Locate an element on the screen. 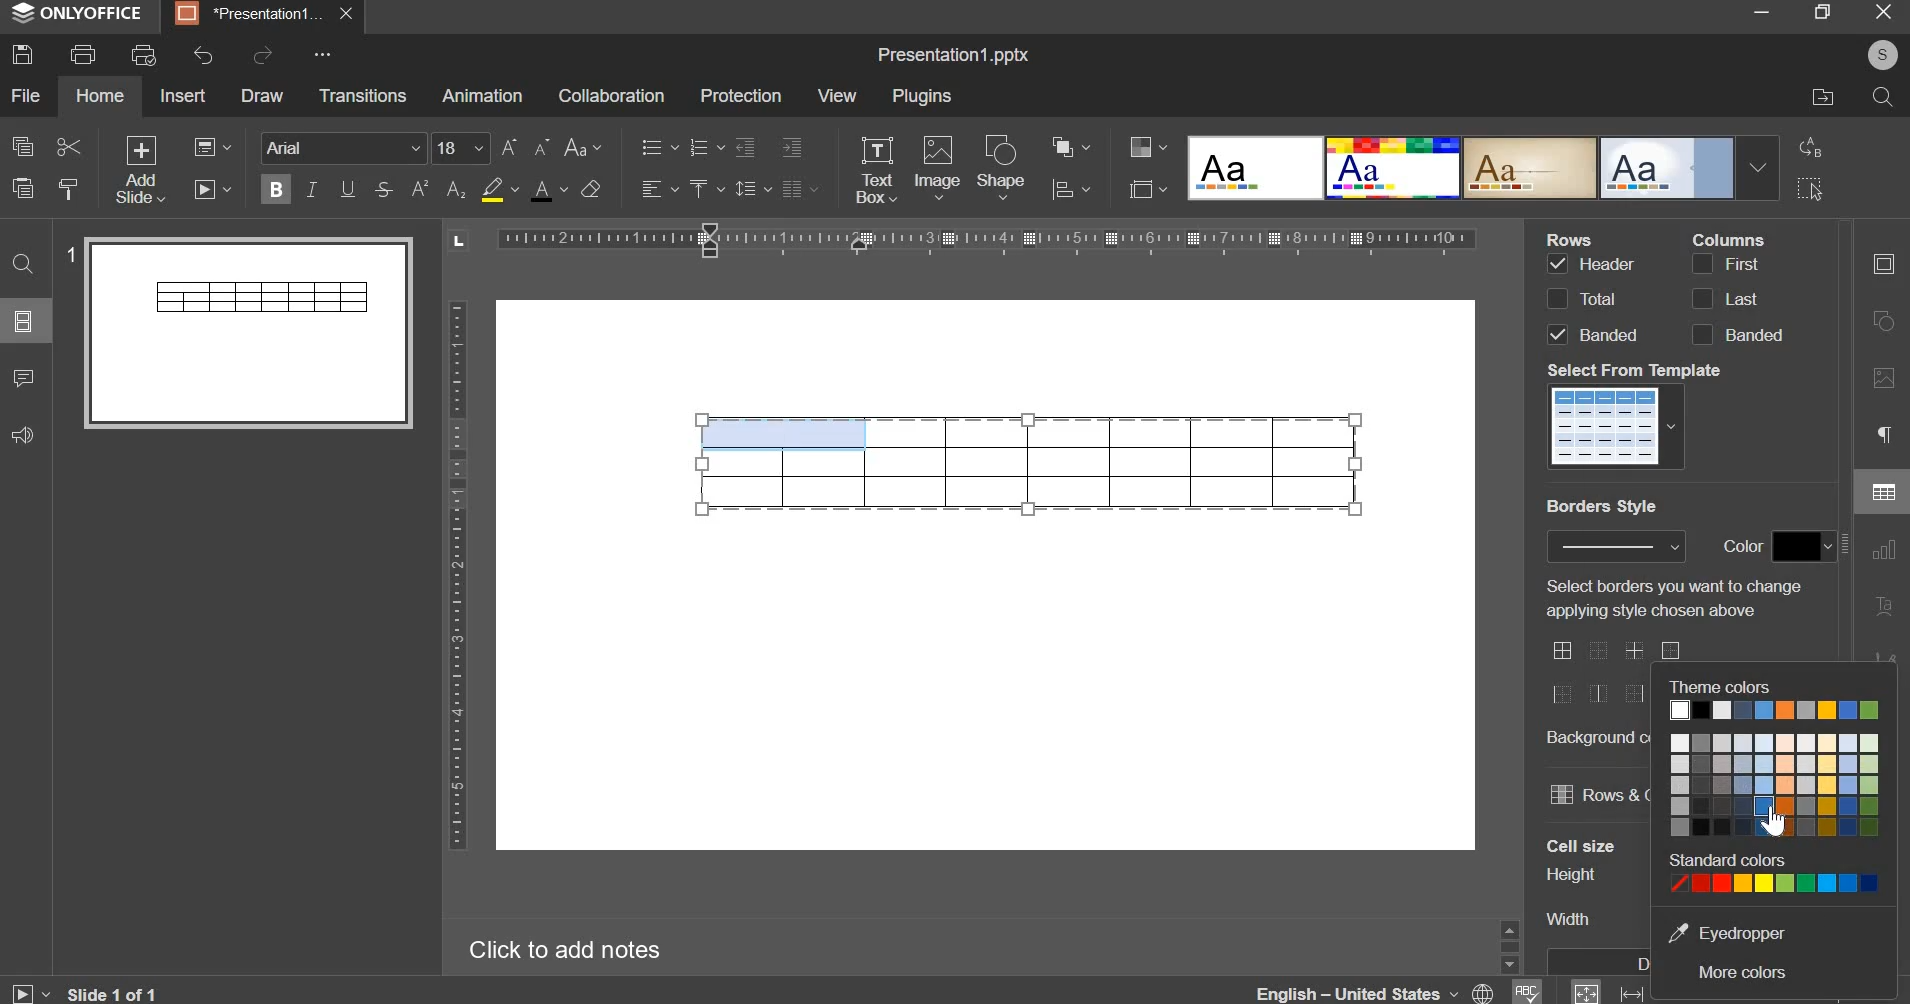 The width and height of the screenshot is (1910, 1004). eyedropper is located at coordinates (1730, 933).